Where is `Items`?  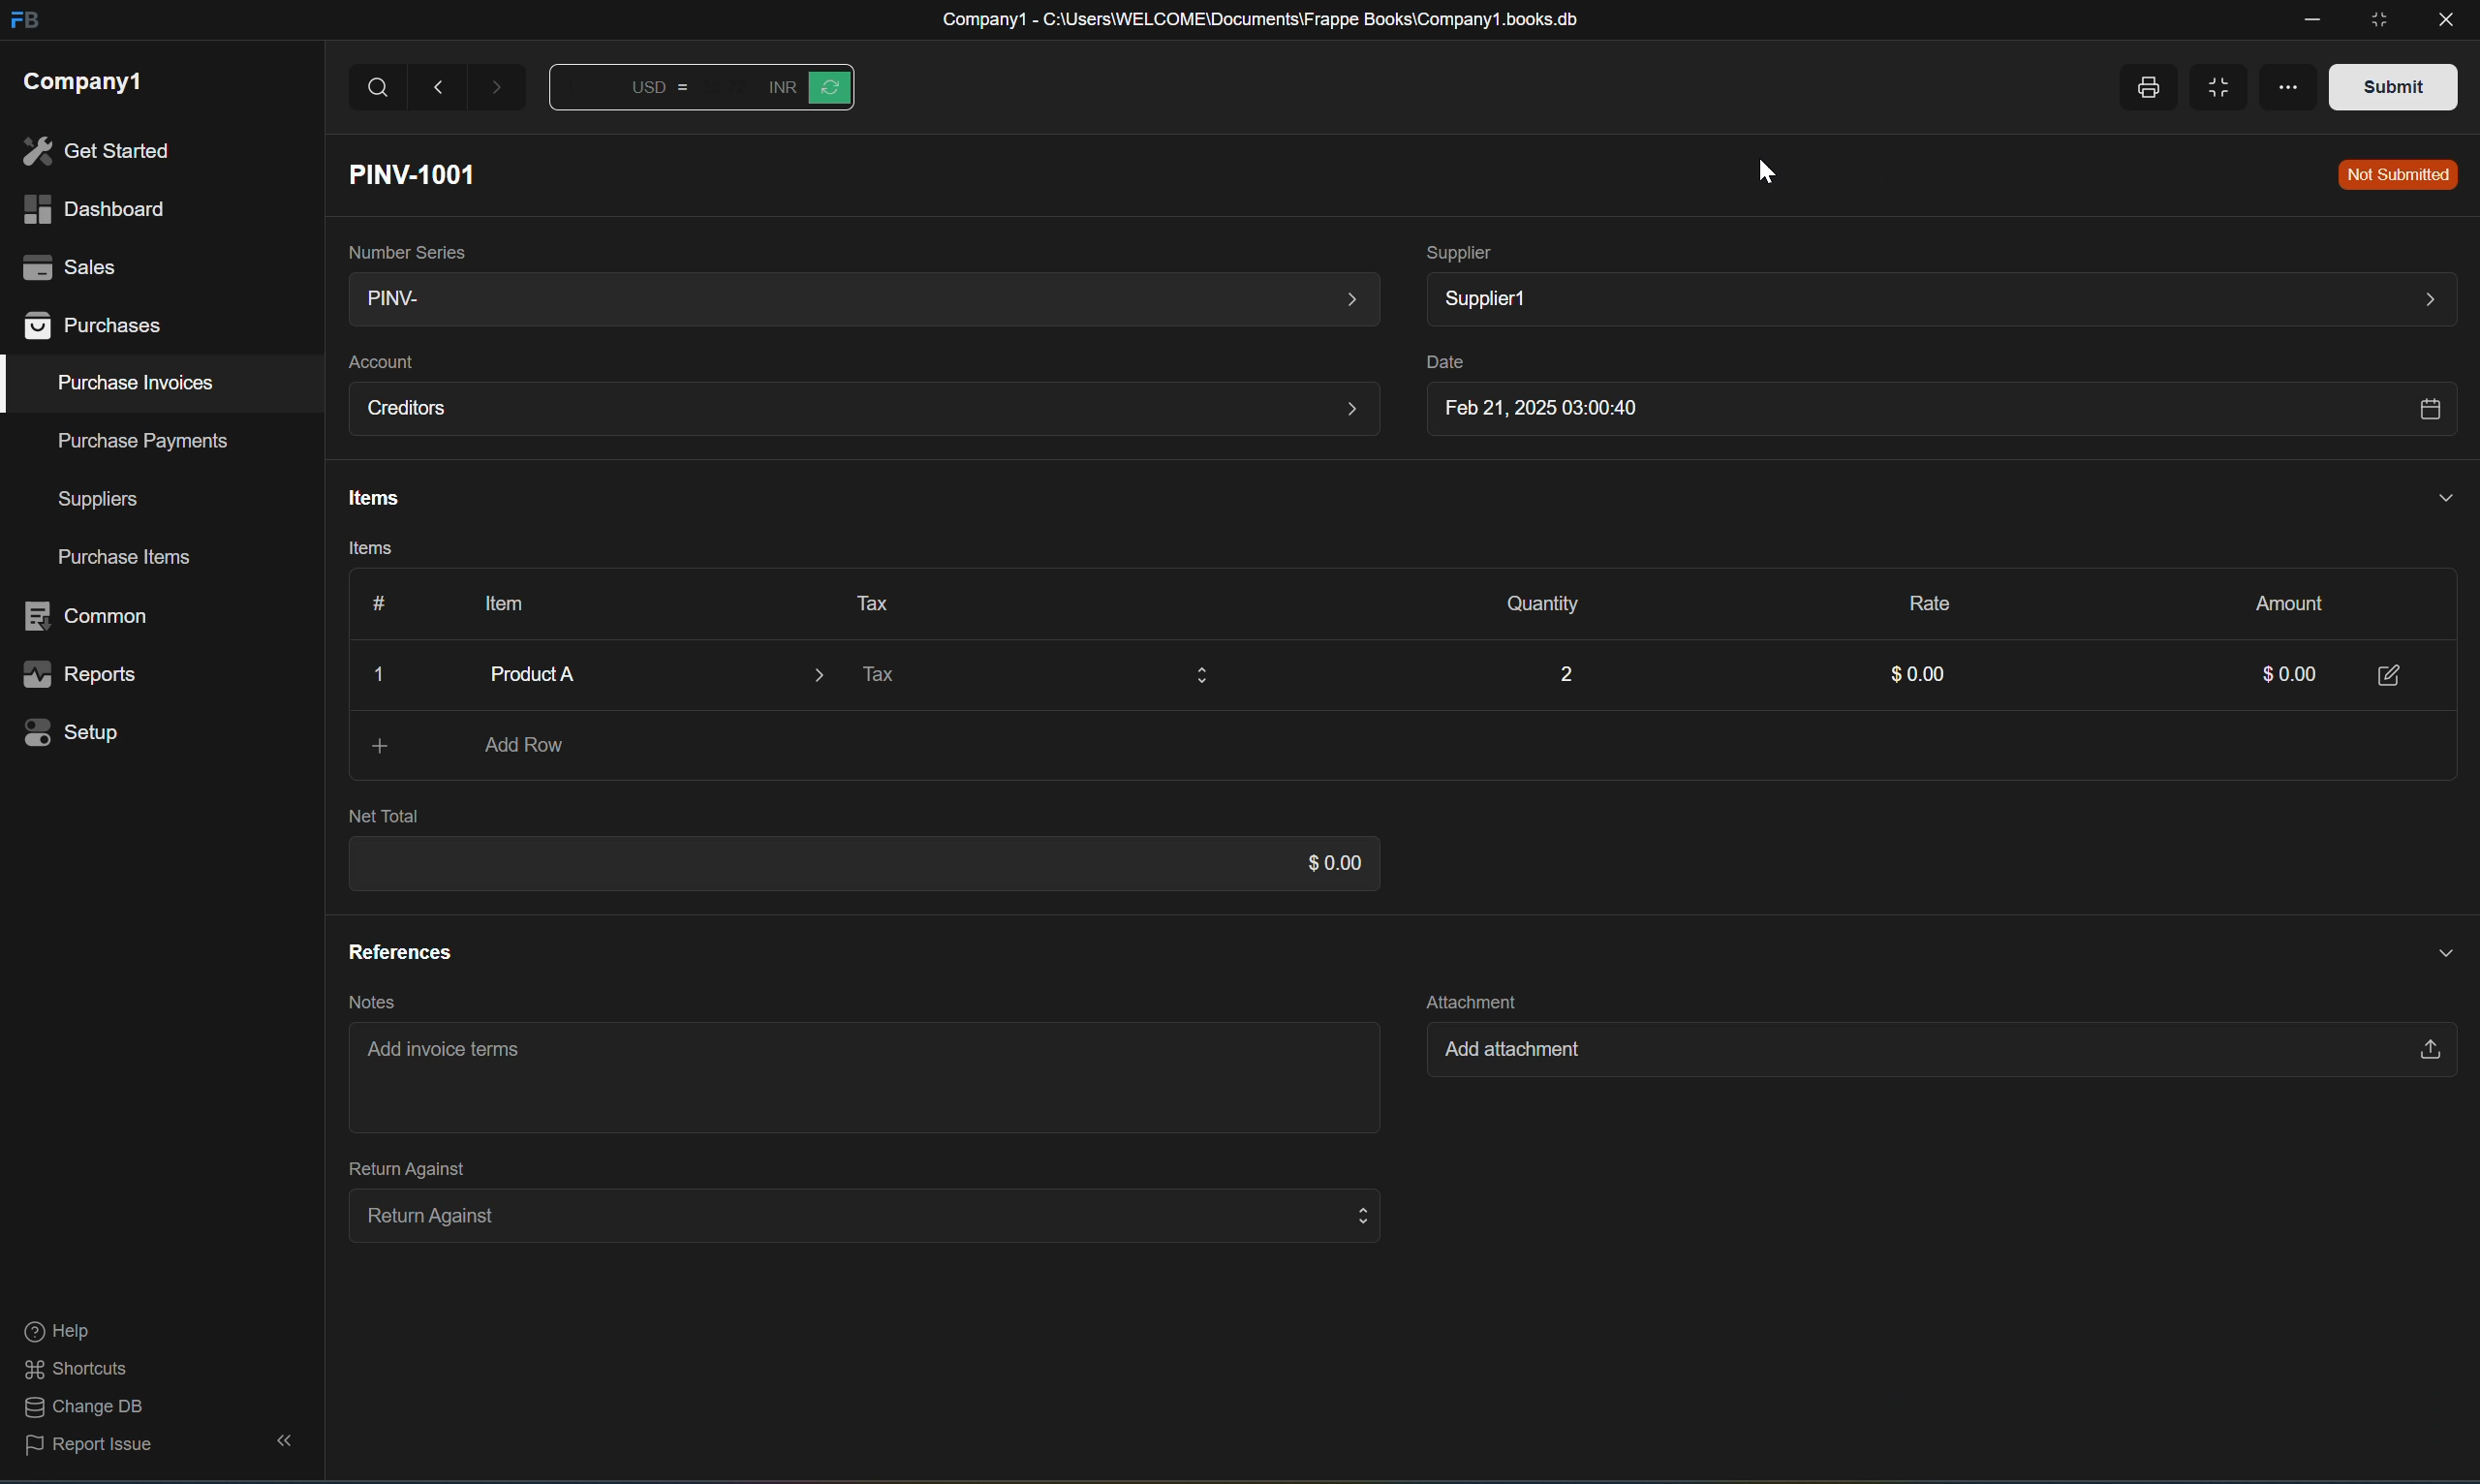 Items is located at coordinates (368, 499).